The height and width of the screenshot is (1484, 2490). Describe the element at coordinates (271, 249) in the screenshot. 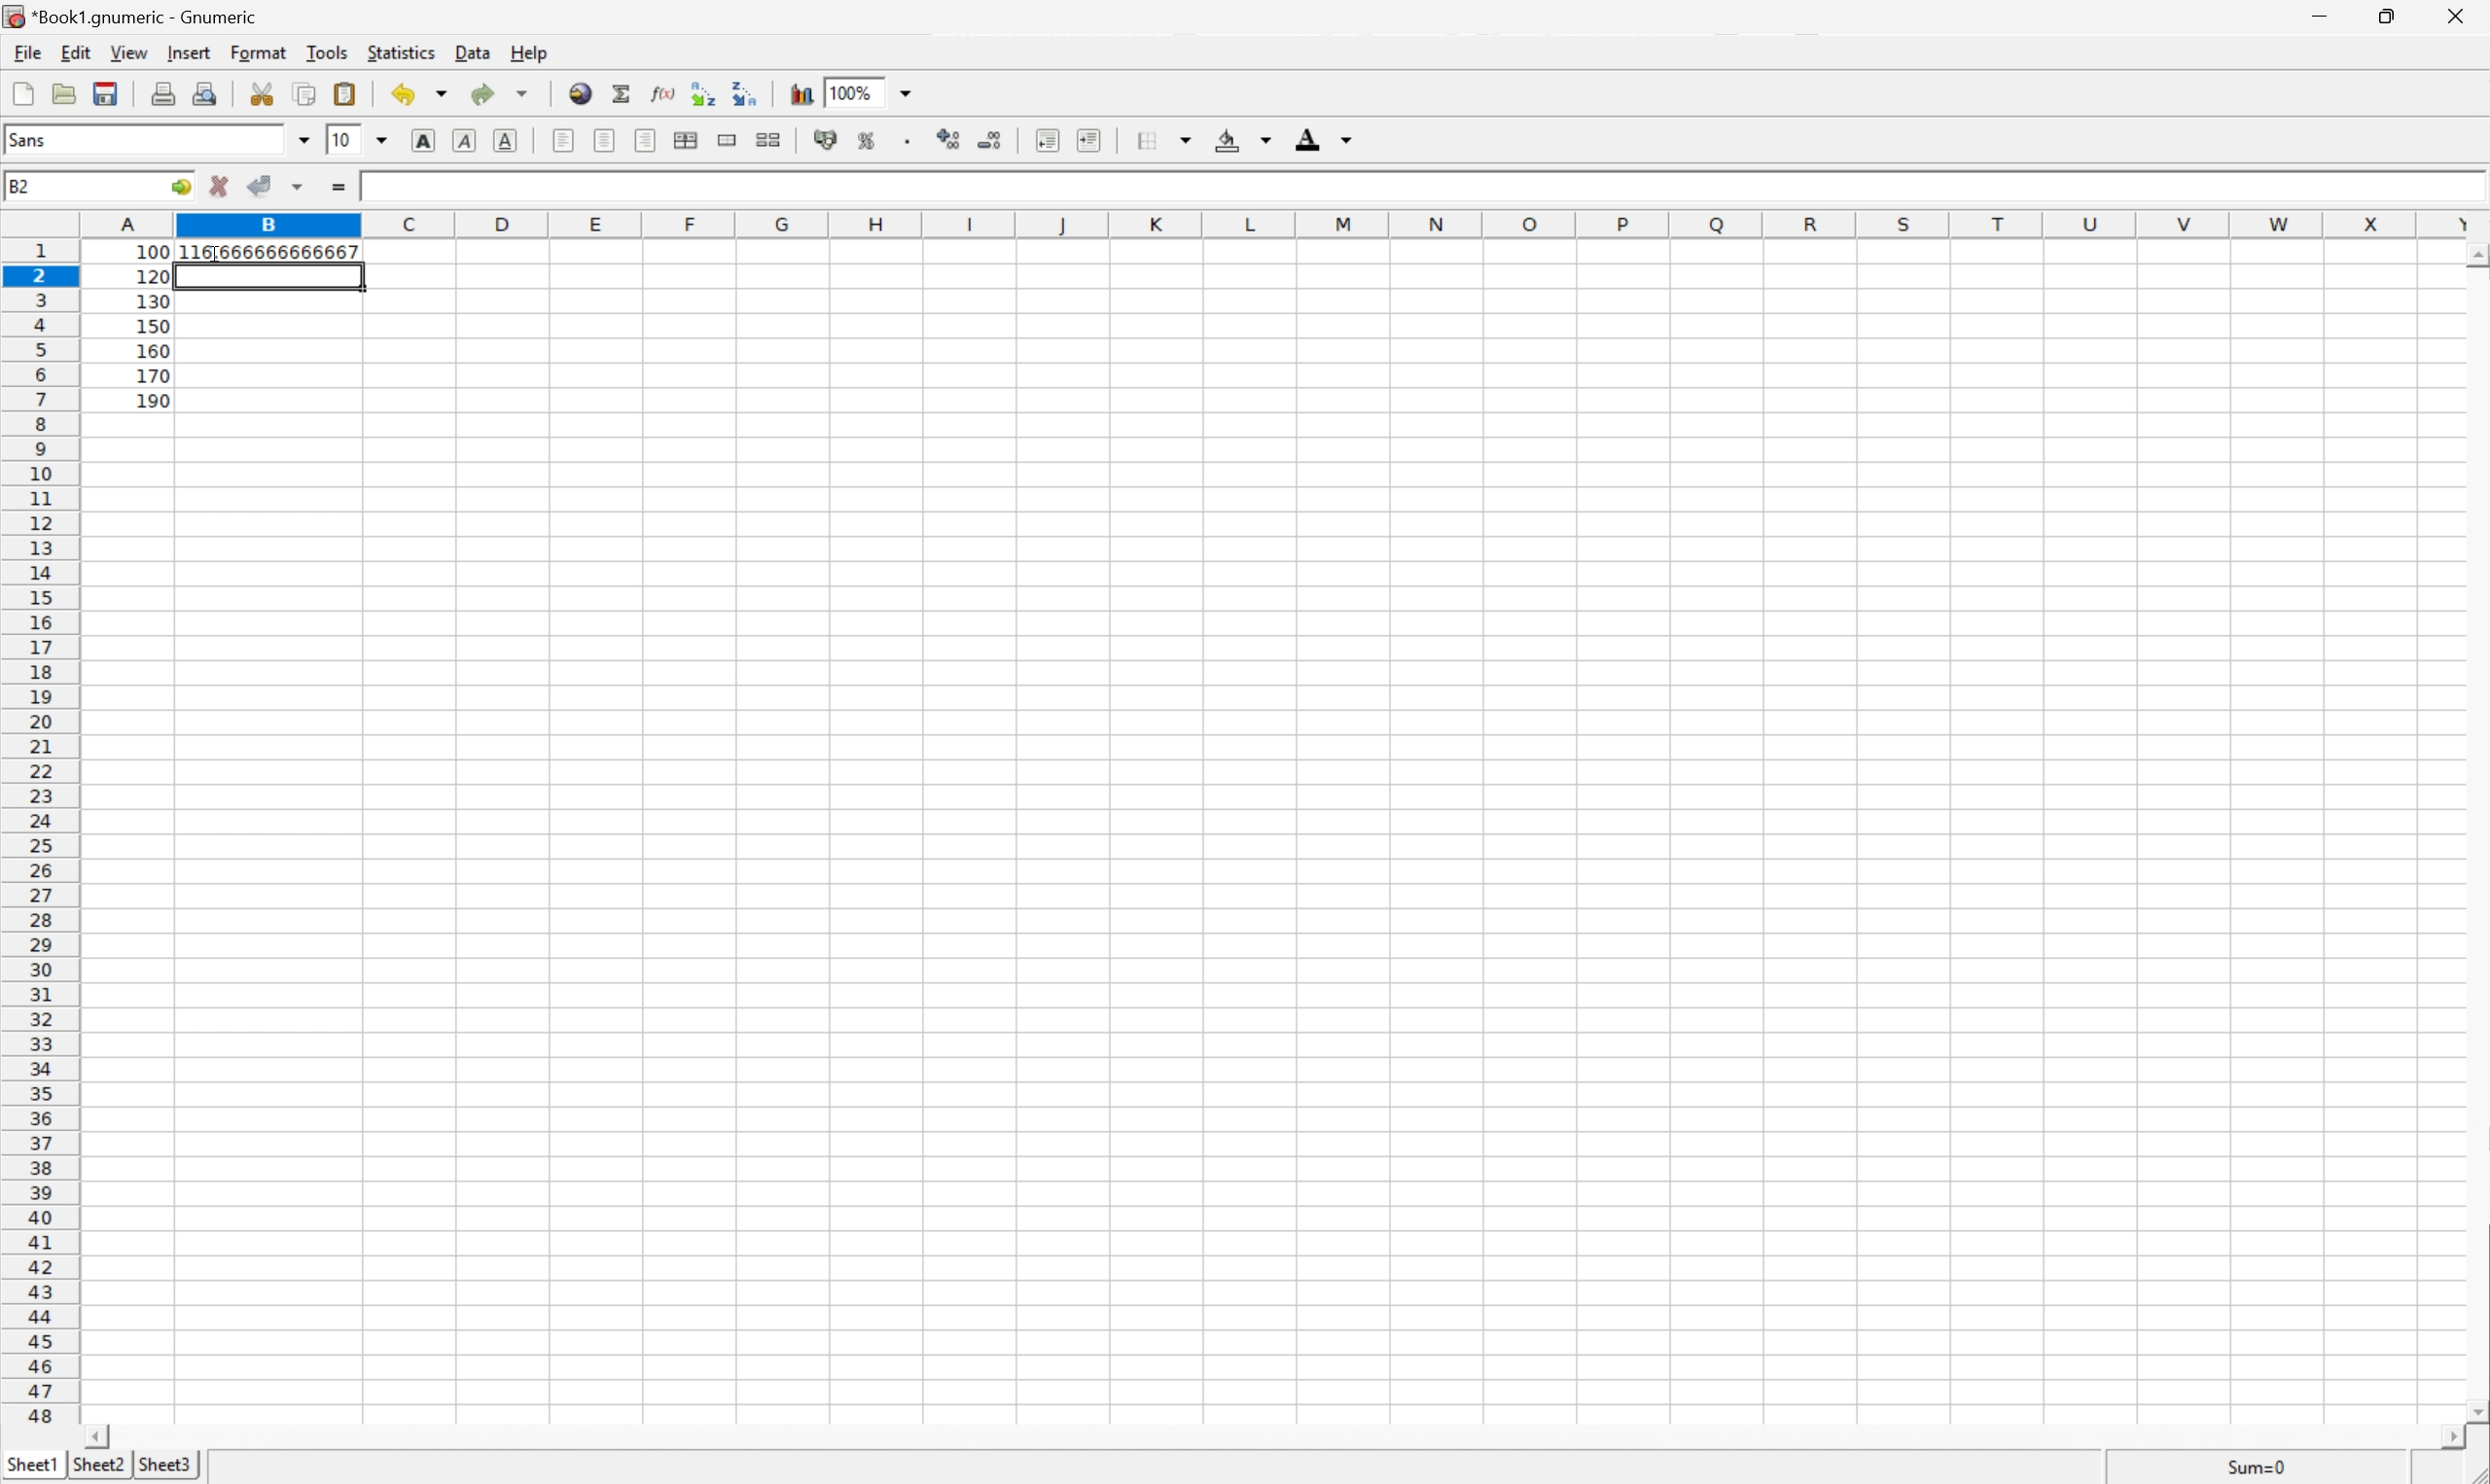

I see `116666666666667` at that location.